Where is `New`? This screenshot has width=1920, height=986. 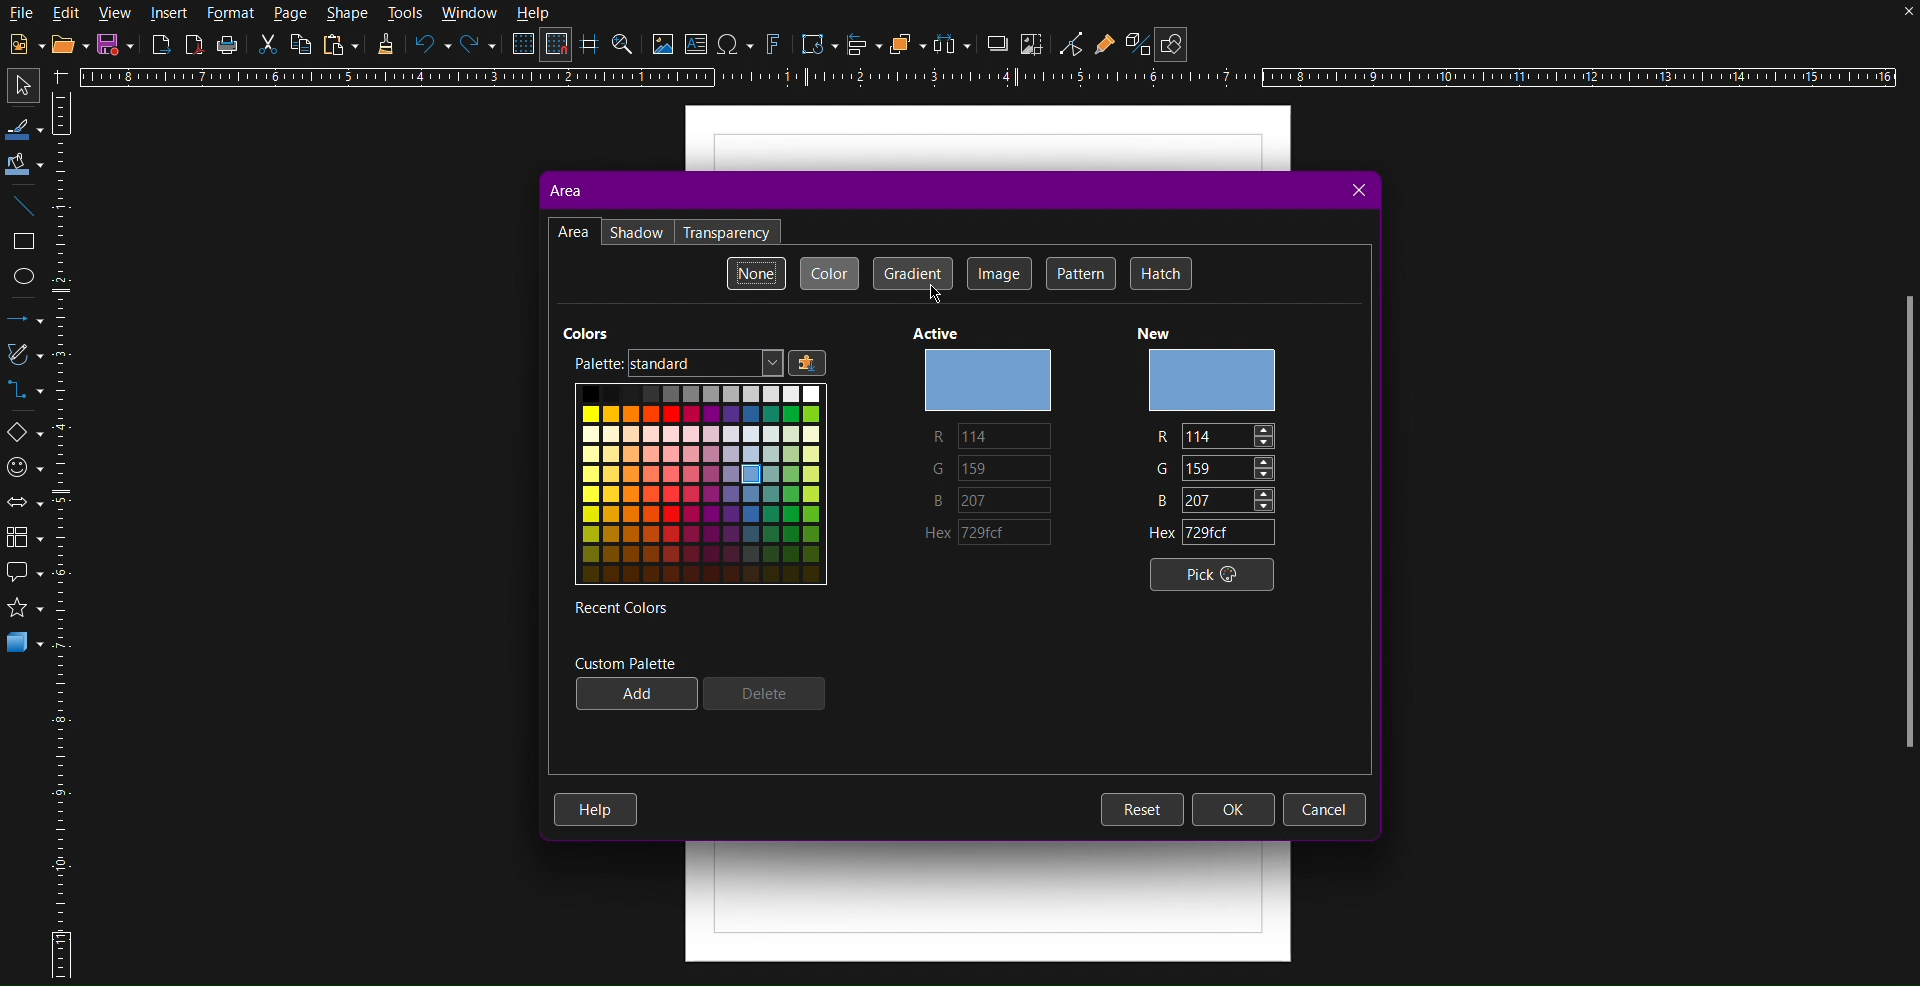 New is located at coordinates (22, 44).